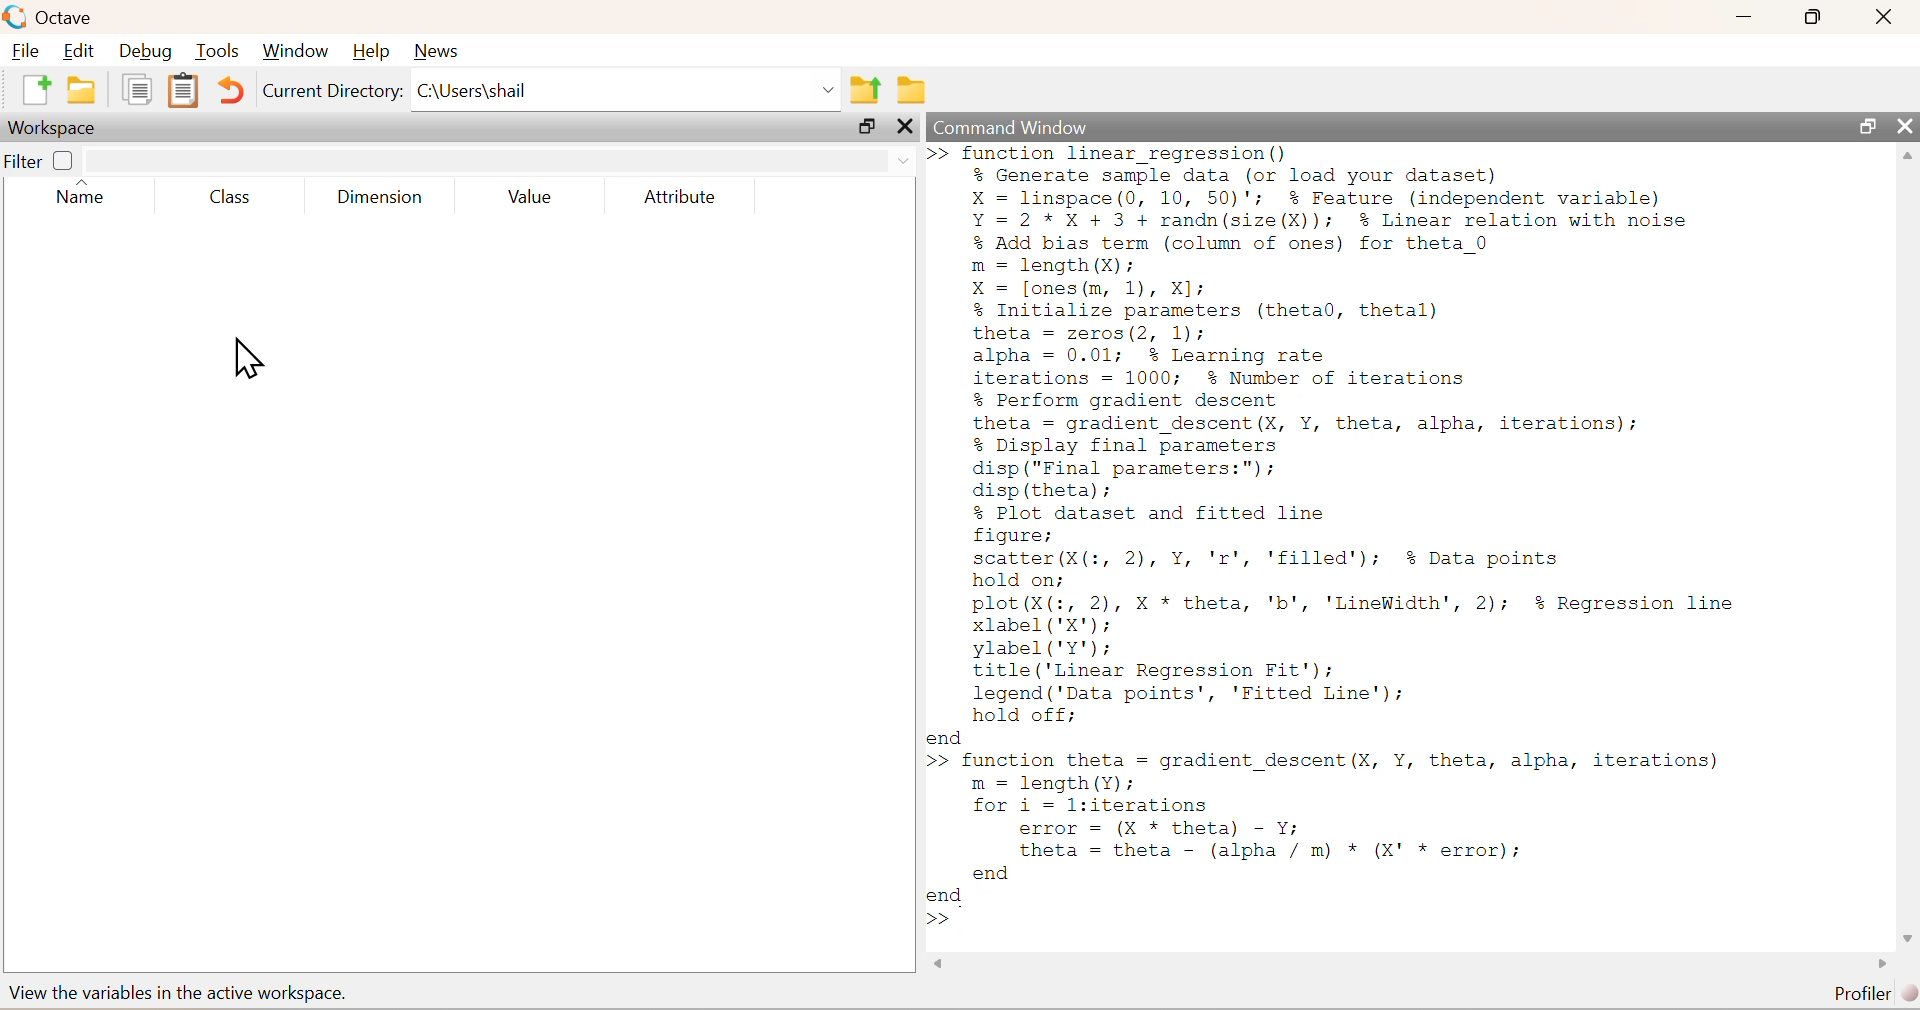 The width and height of the screenshot is (1920, 1010). I want to click on close, so click(904, 126).